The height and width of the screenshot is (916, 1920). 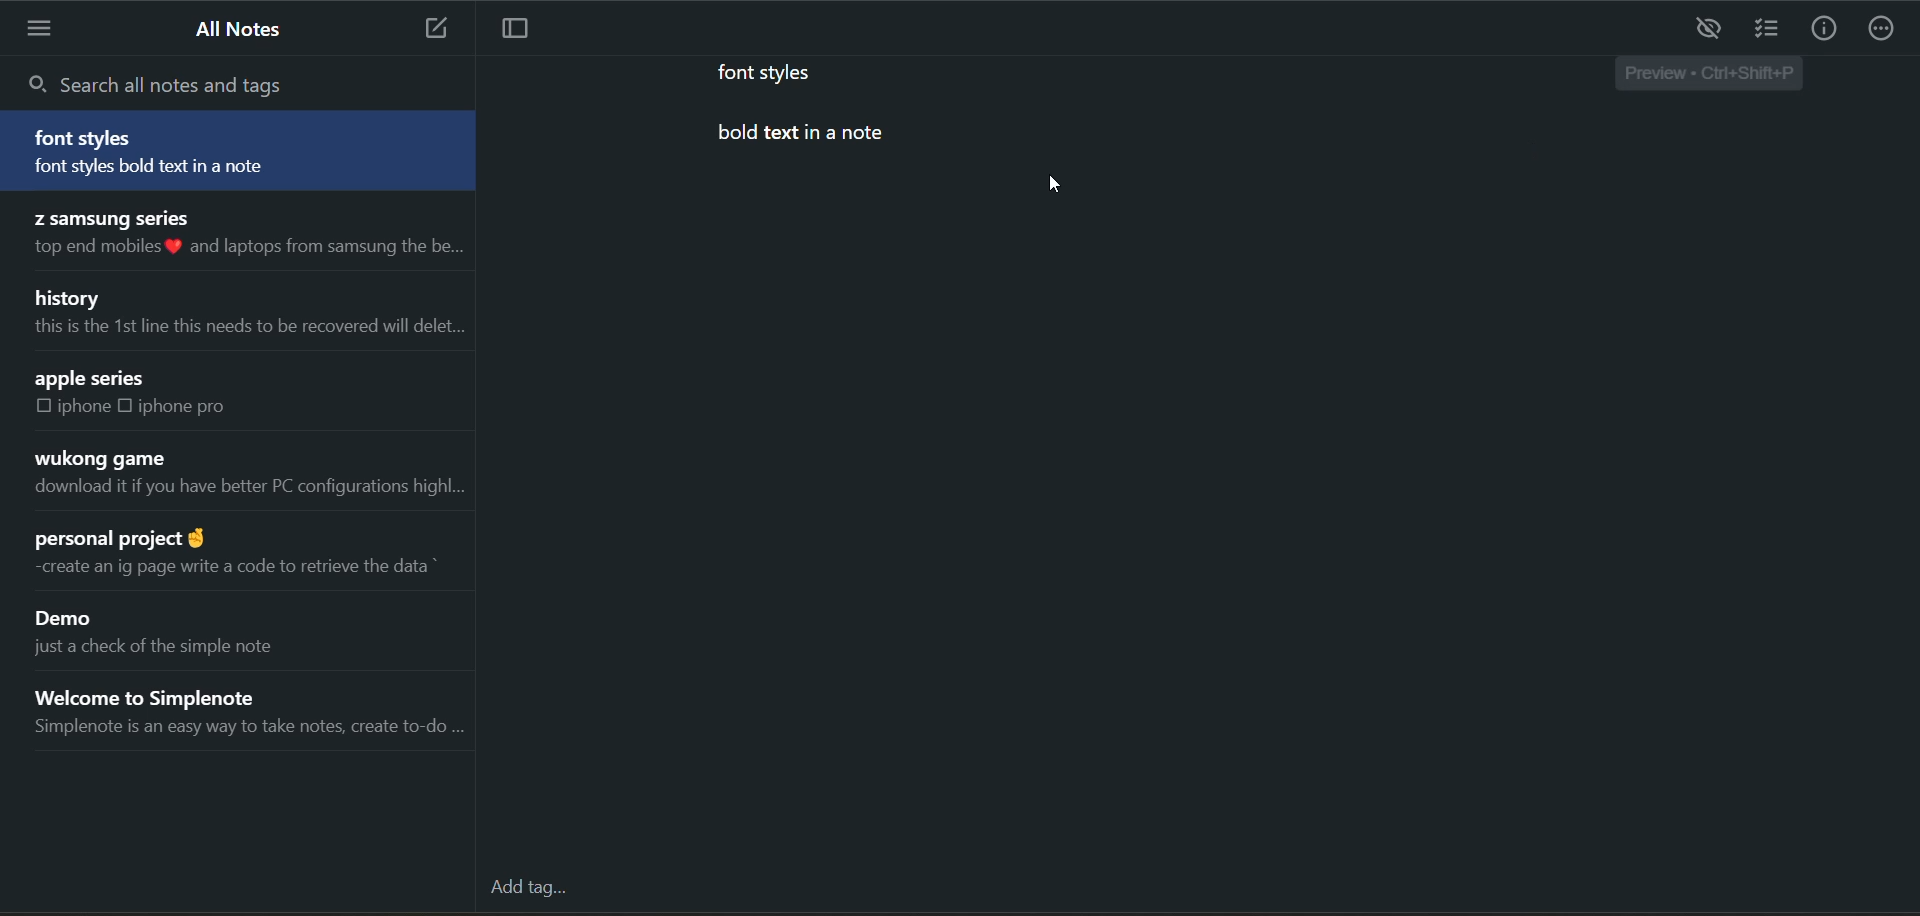 What do you see at coordinates (98, 459) in the screenshot?
I see `wukong game` at bounding box center [98, 459].